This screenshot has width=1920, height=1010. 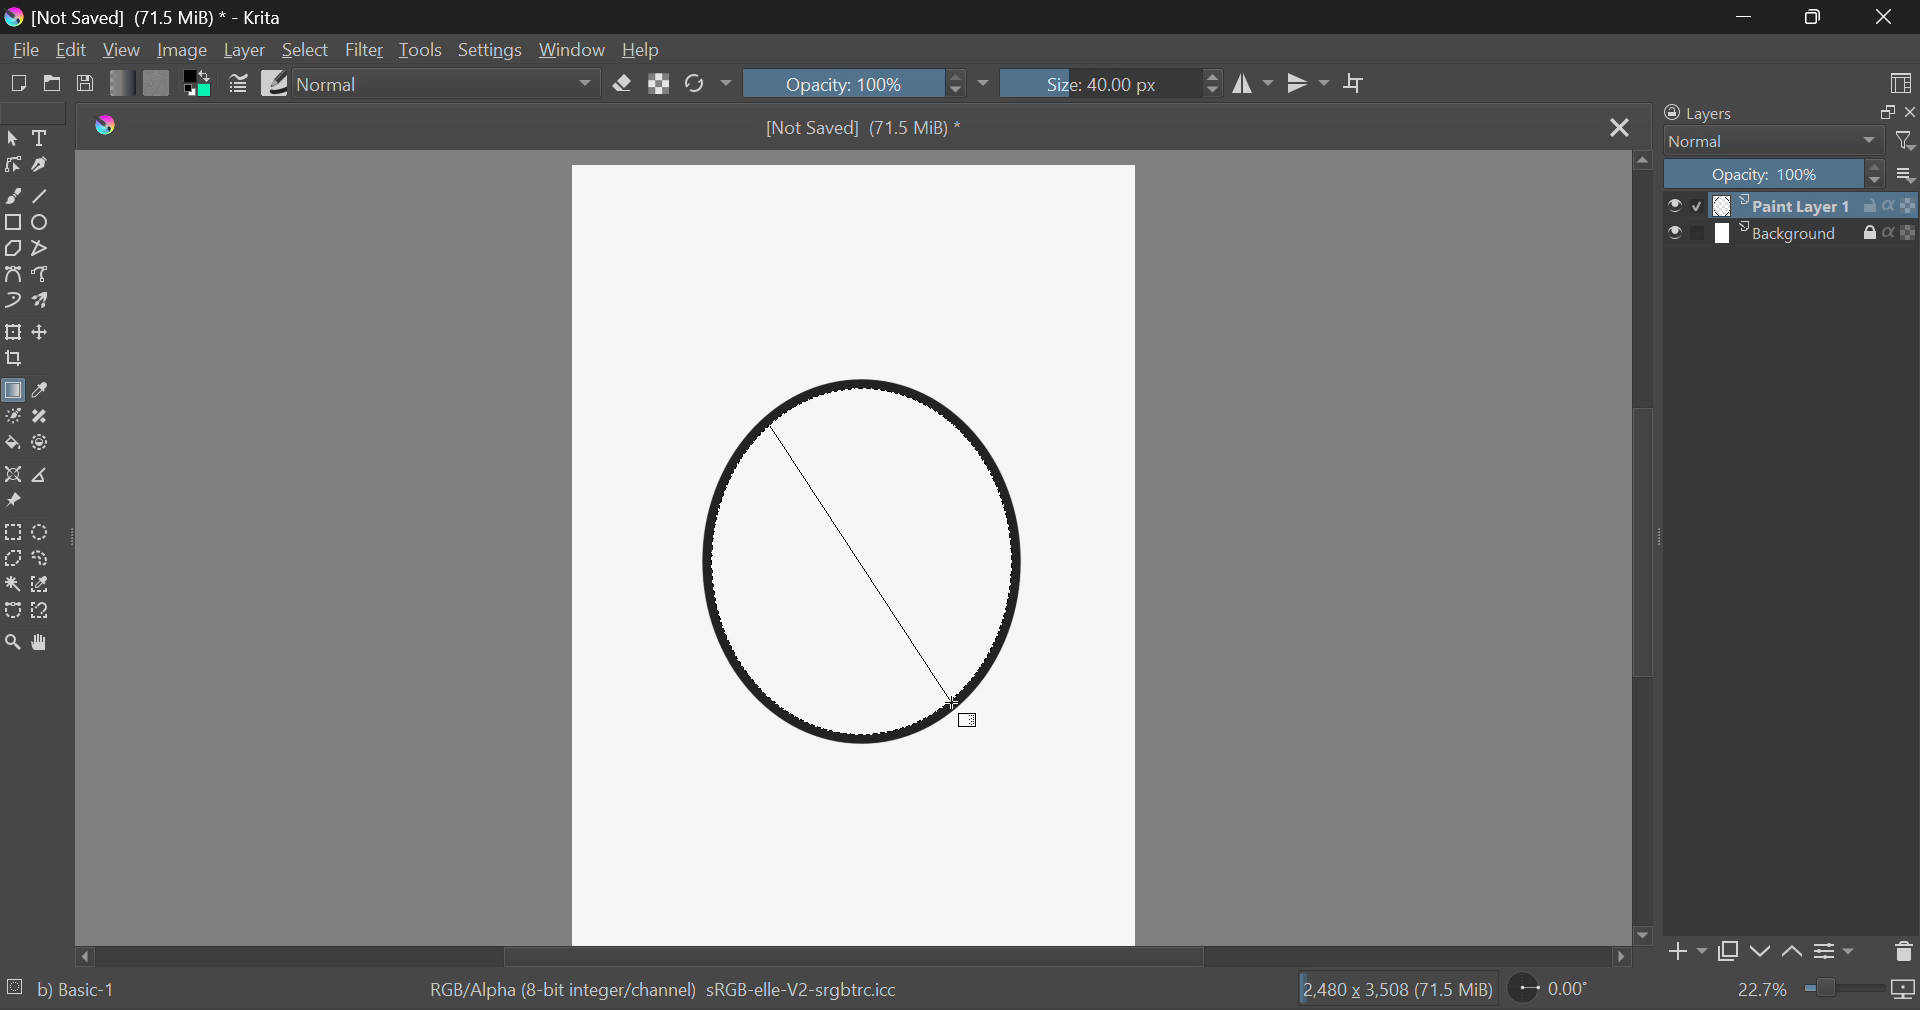 I want to click on Continuous Selection, so click(x=14, y=583).